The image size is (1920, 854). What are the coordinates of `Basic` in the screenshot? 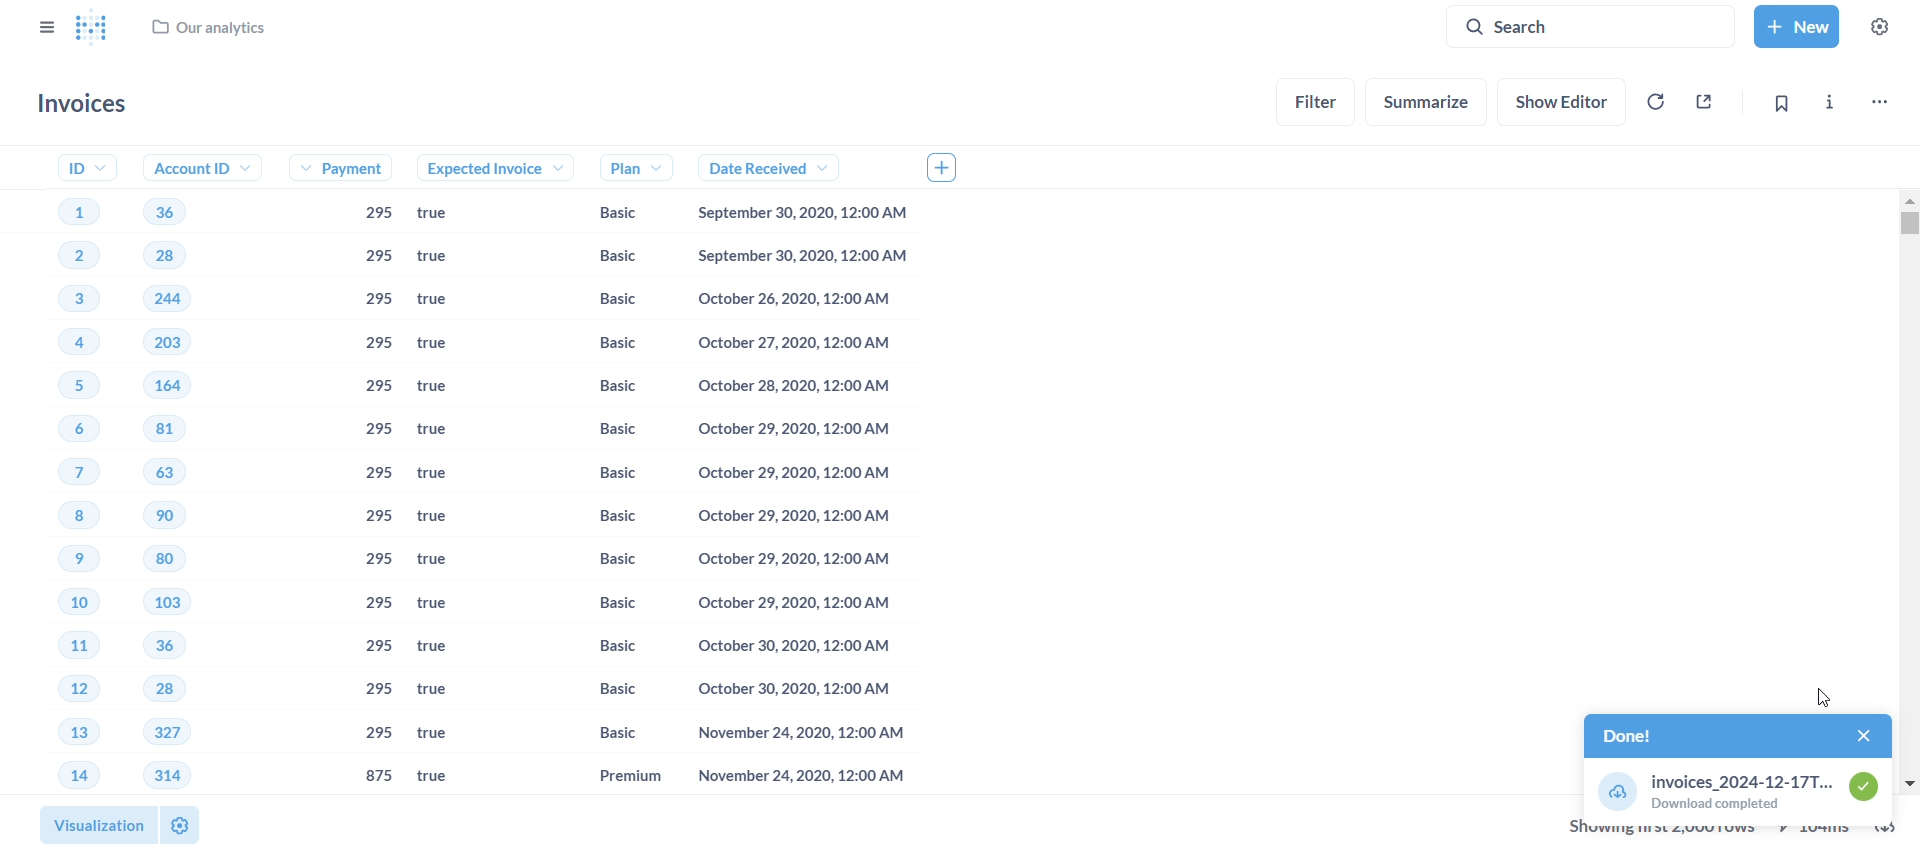 It's located at (602, 345).